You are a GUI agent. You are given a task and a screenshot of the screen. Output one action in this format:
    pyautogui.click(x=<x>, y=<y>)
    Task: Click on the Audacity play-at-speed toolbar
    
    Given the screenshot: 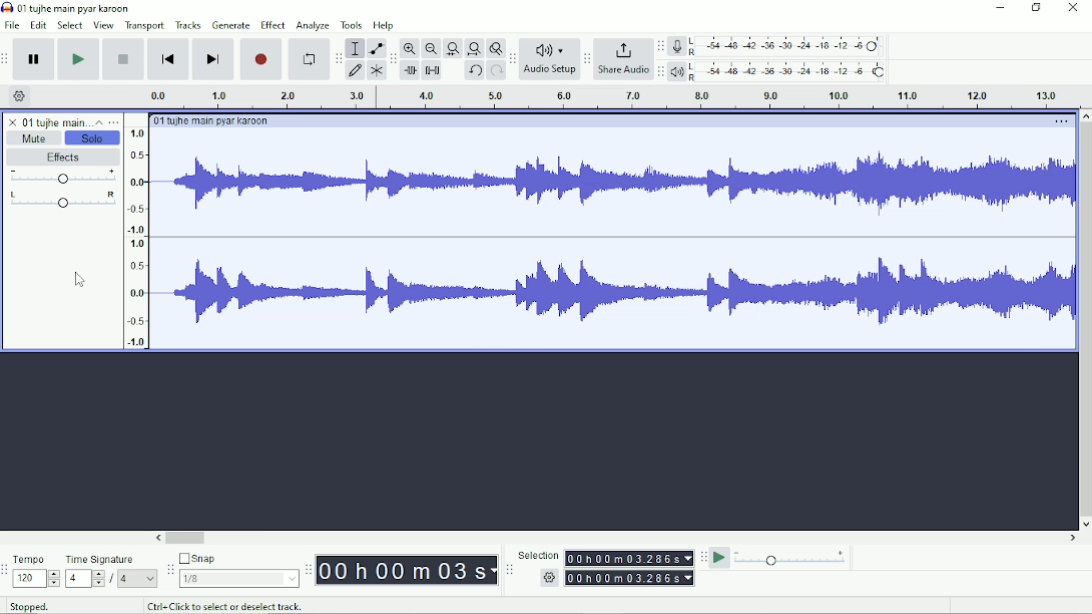 What is the action you would take?
    pyautogui.click(x=703, y=557)
    